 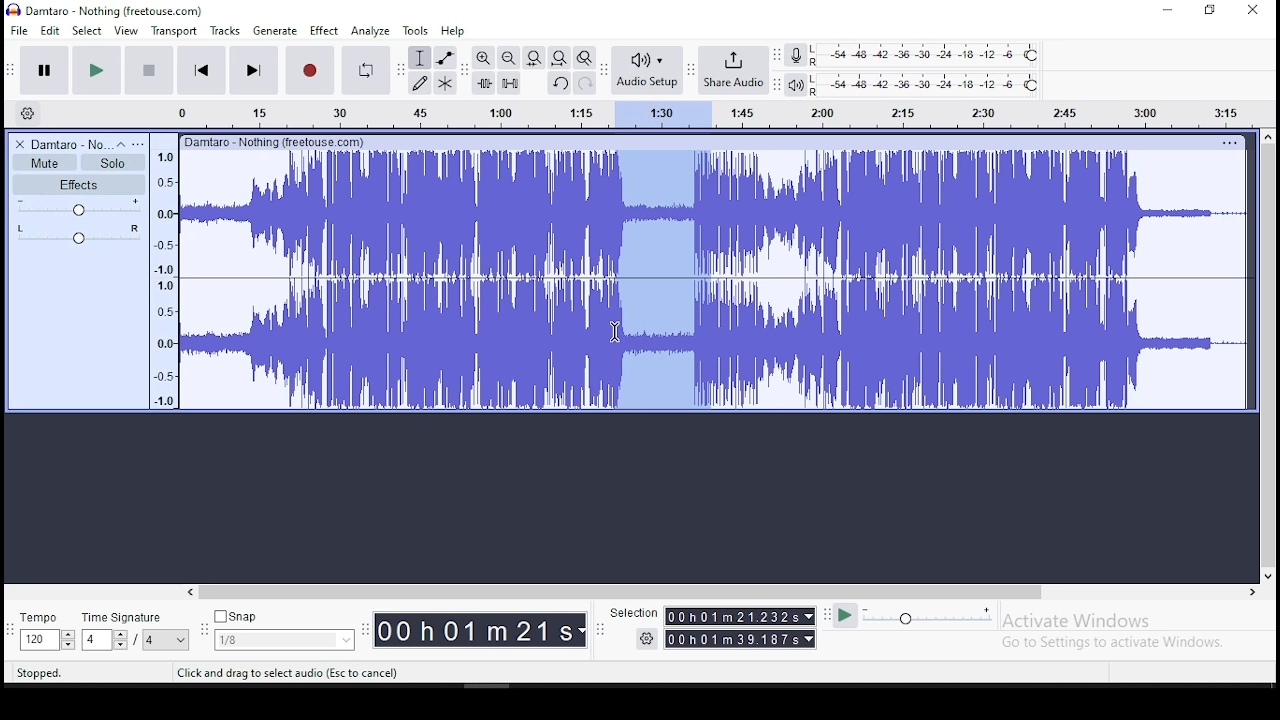 I want to click on , so click(x=11, y=68).